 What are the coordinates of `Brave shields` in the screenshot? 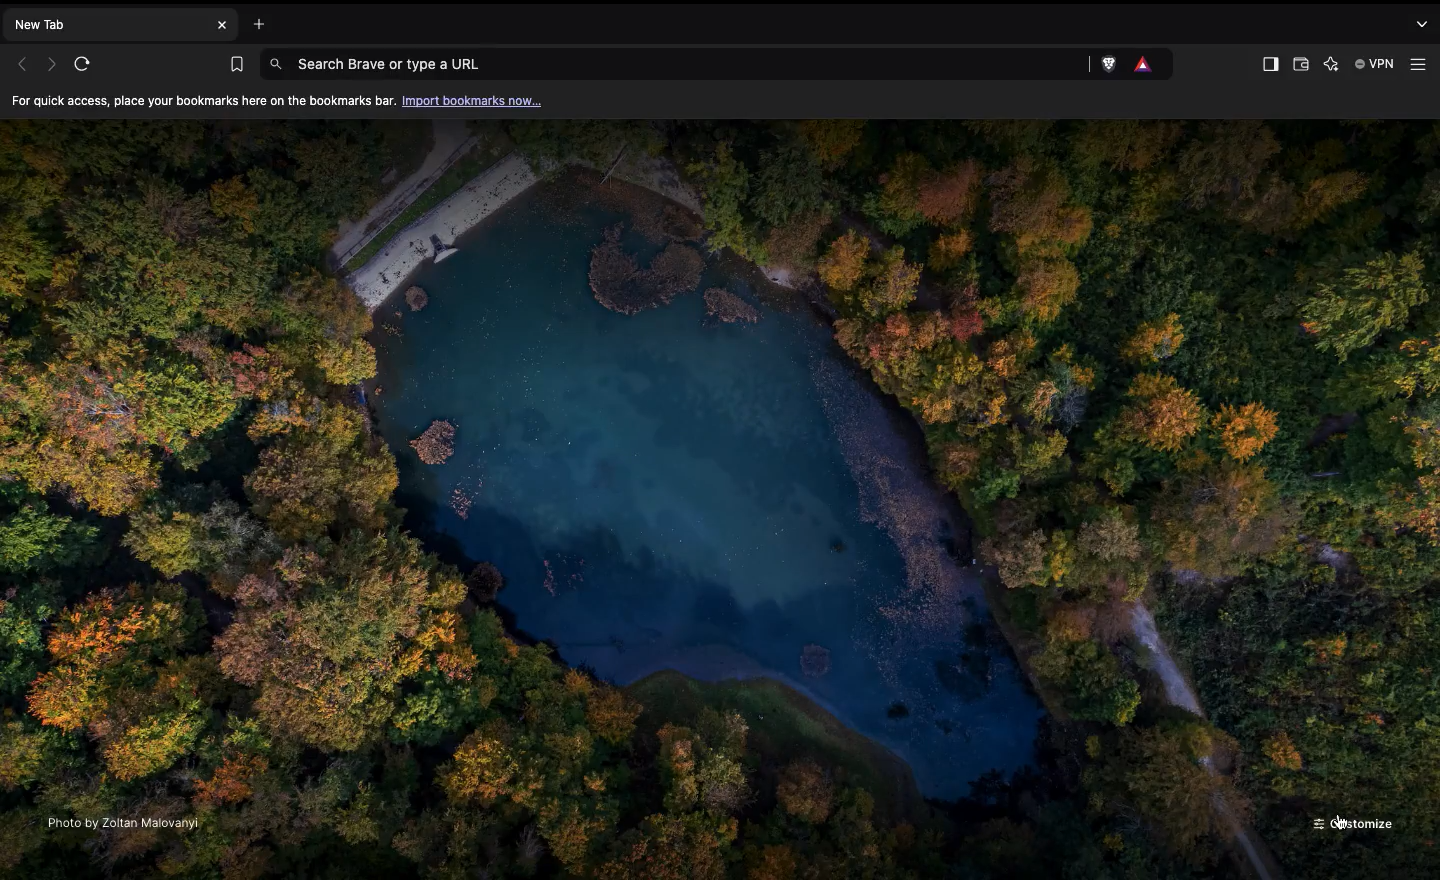 It's located at (1111, 67).